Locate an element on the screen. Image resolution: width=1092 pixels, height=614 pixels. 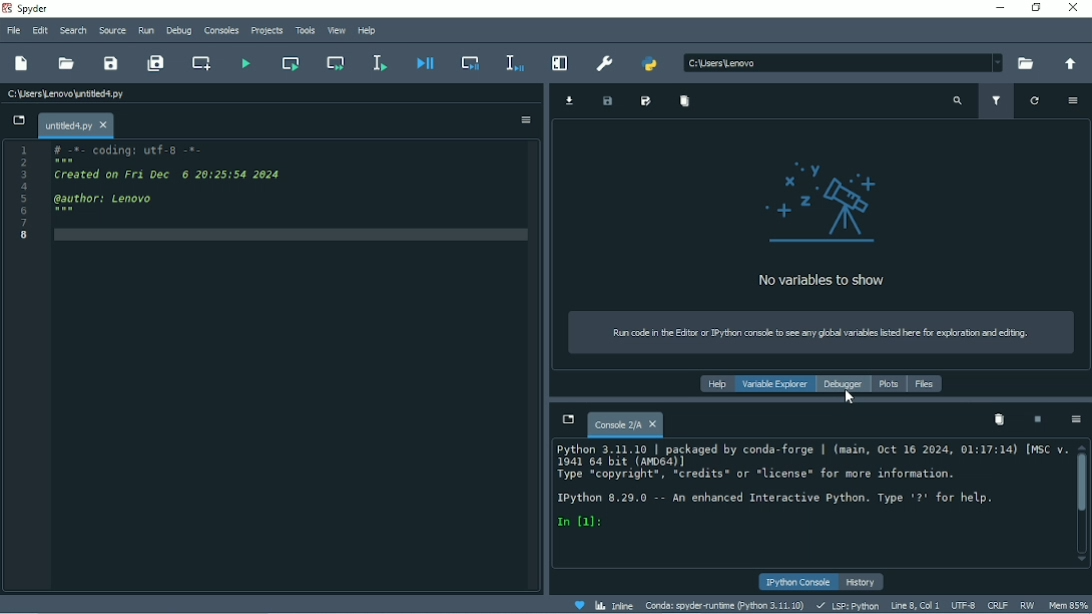
Help is located at coordinates (367, 31).